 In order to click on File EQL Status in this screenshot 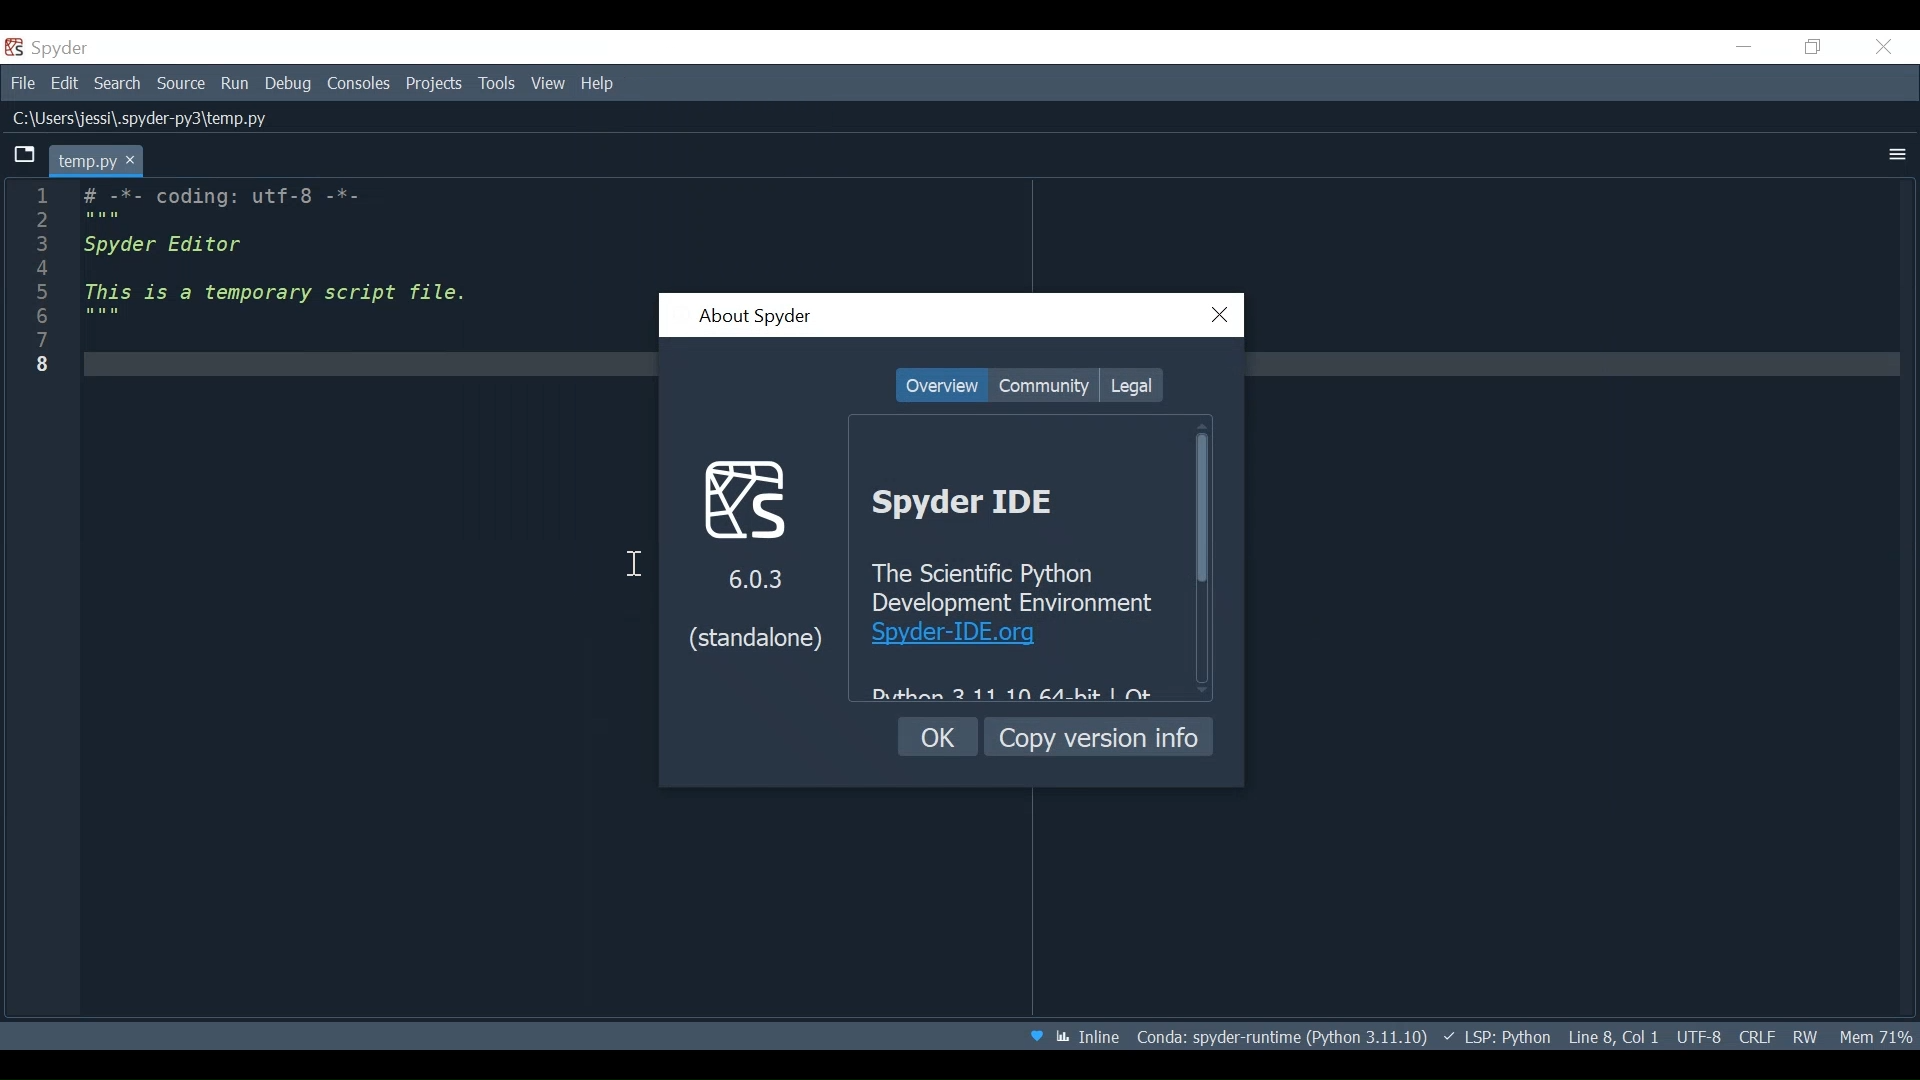, I will do `click(1756, 1037)`.